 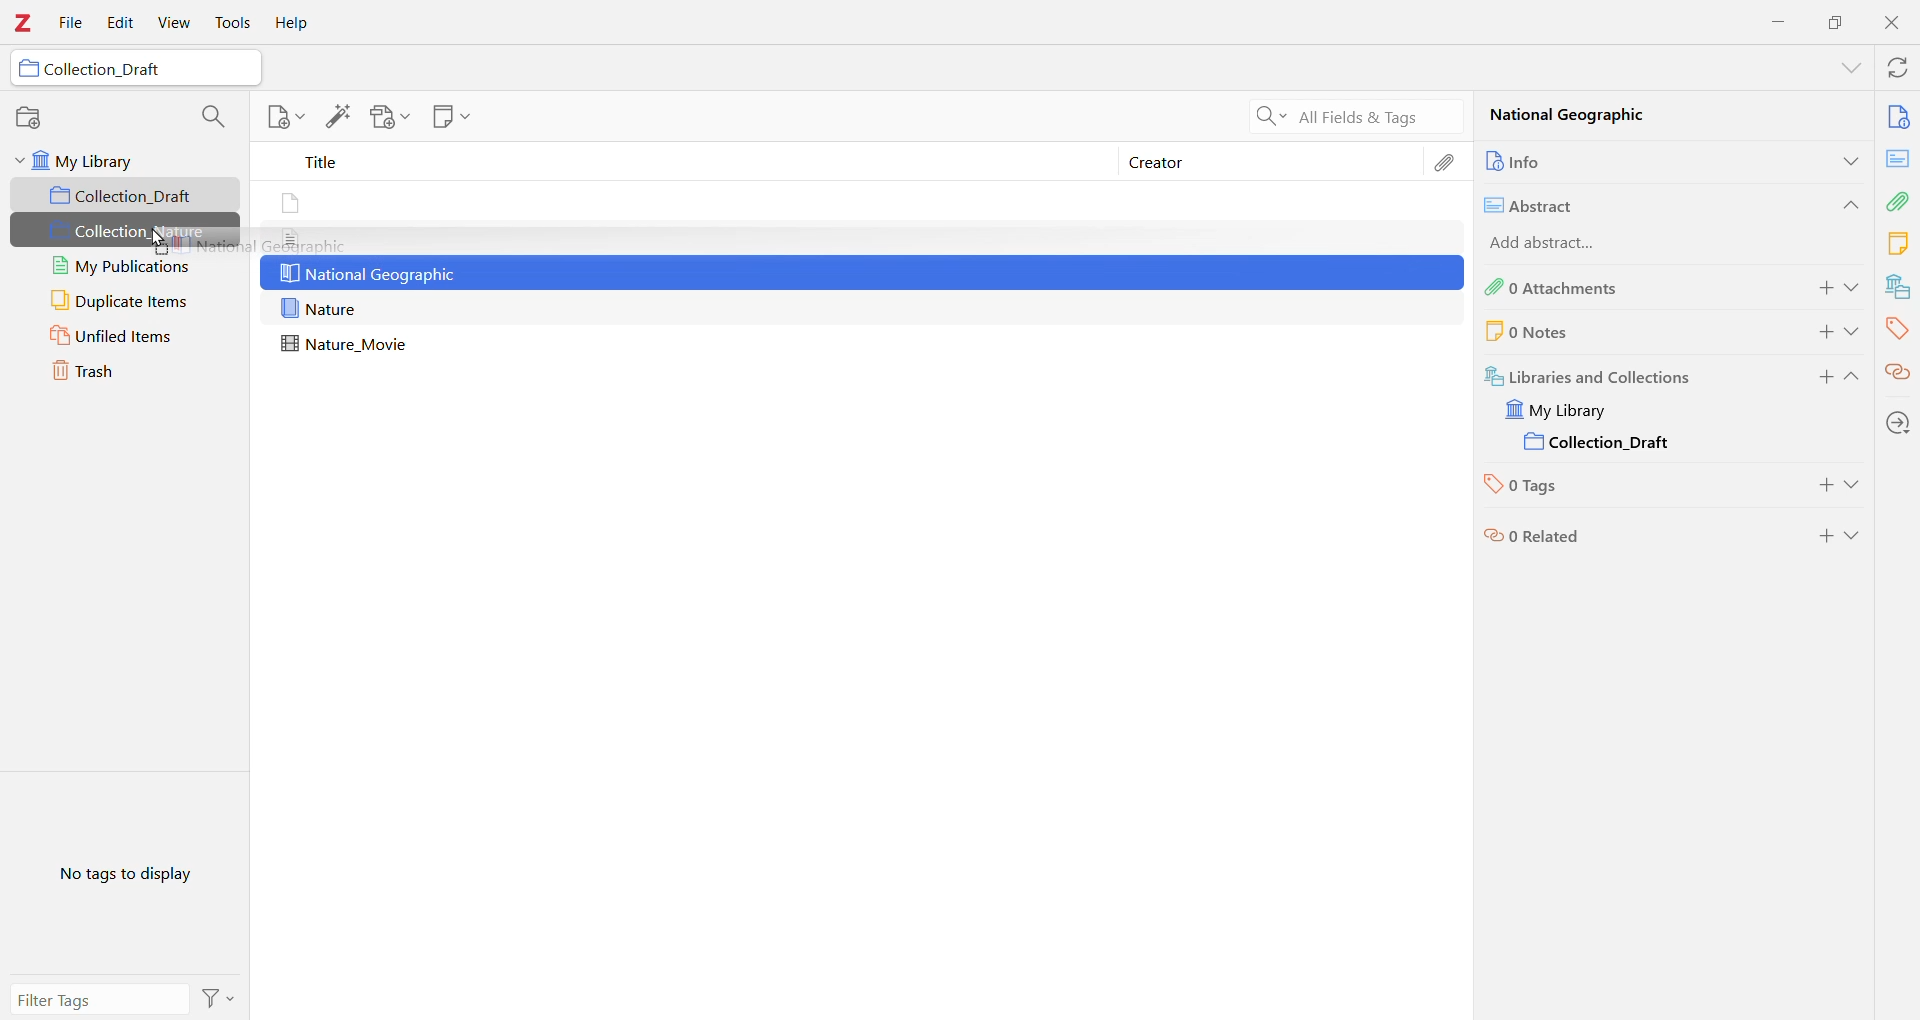 What do you see at coordinates (1898, 242) in the screenshot?
I see `Notes` at bounding box center [1898, 242].